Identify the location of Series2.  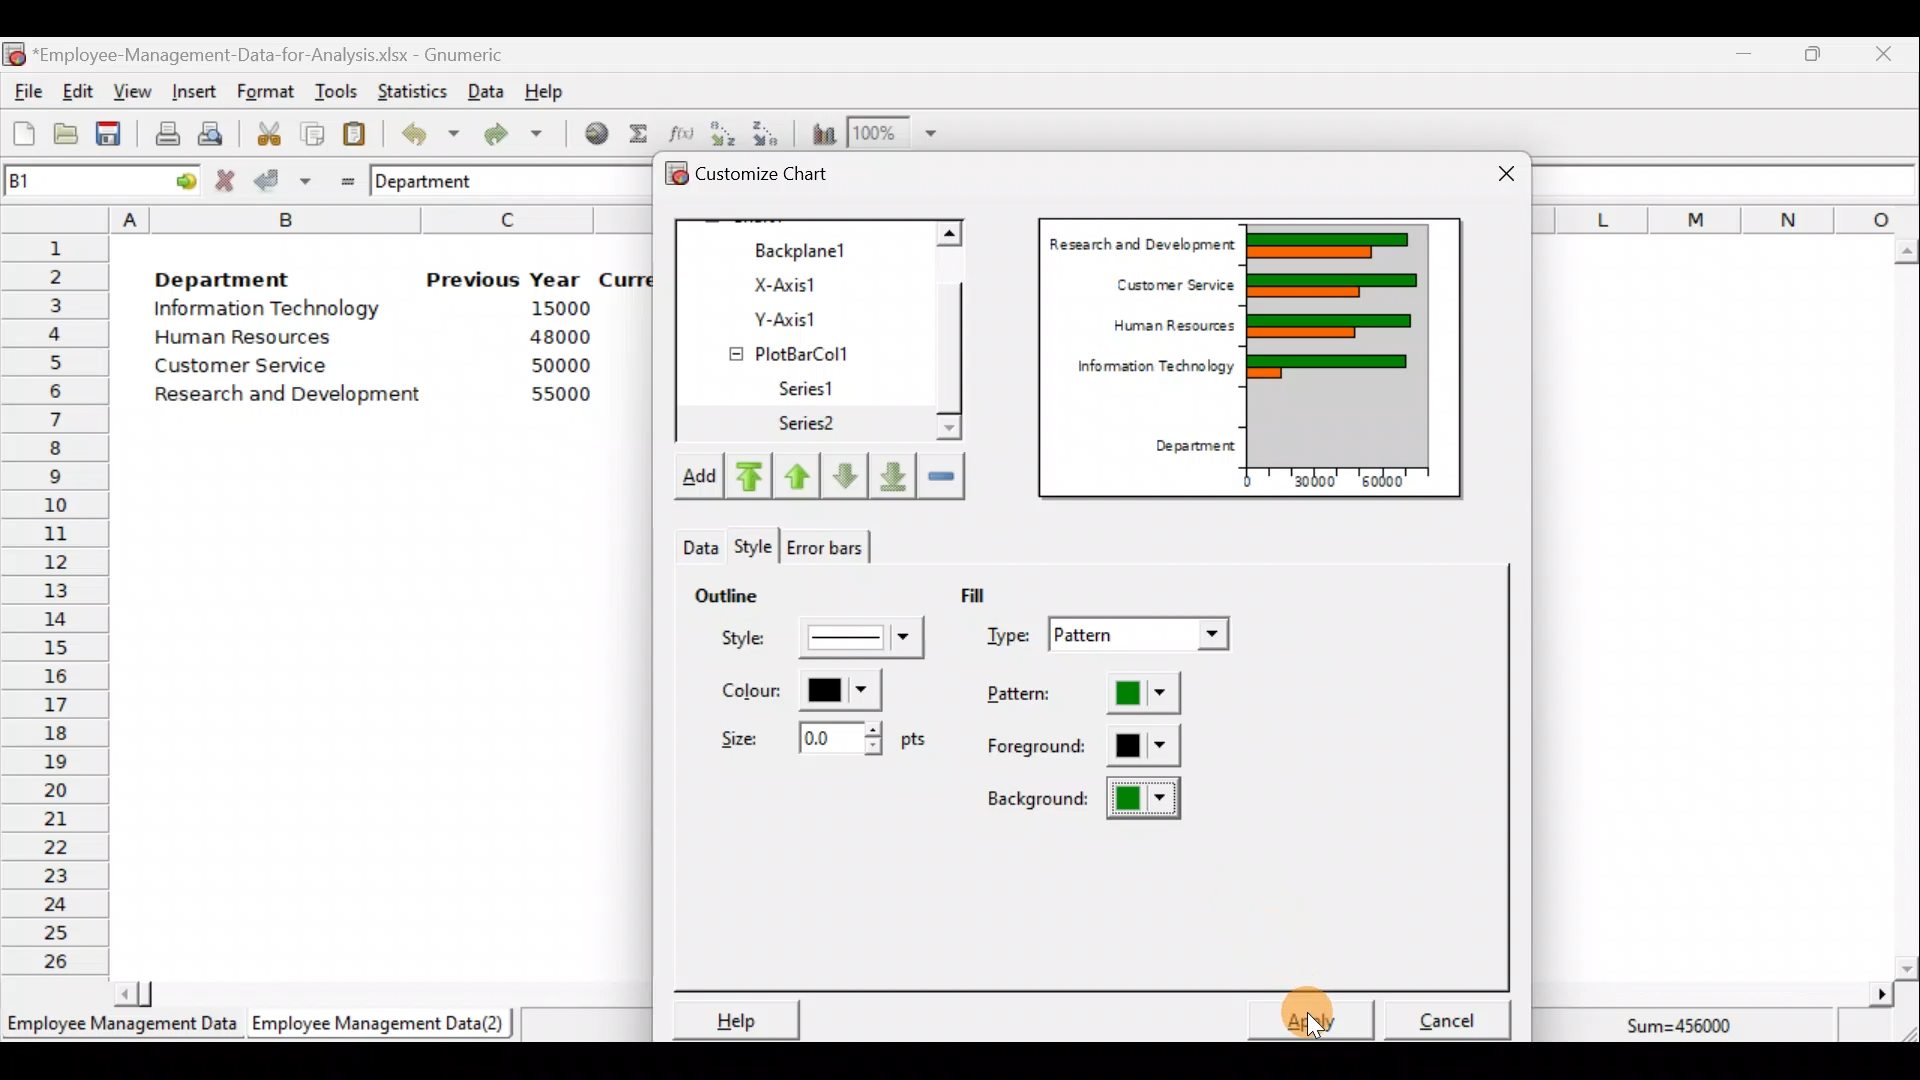
(811, 424).